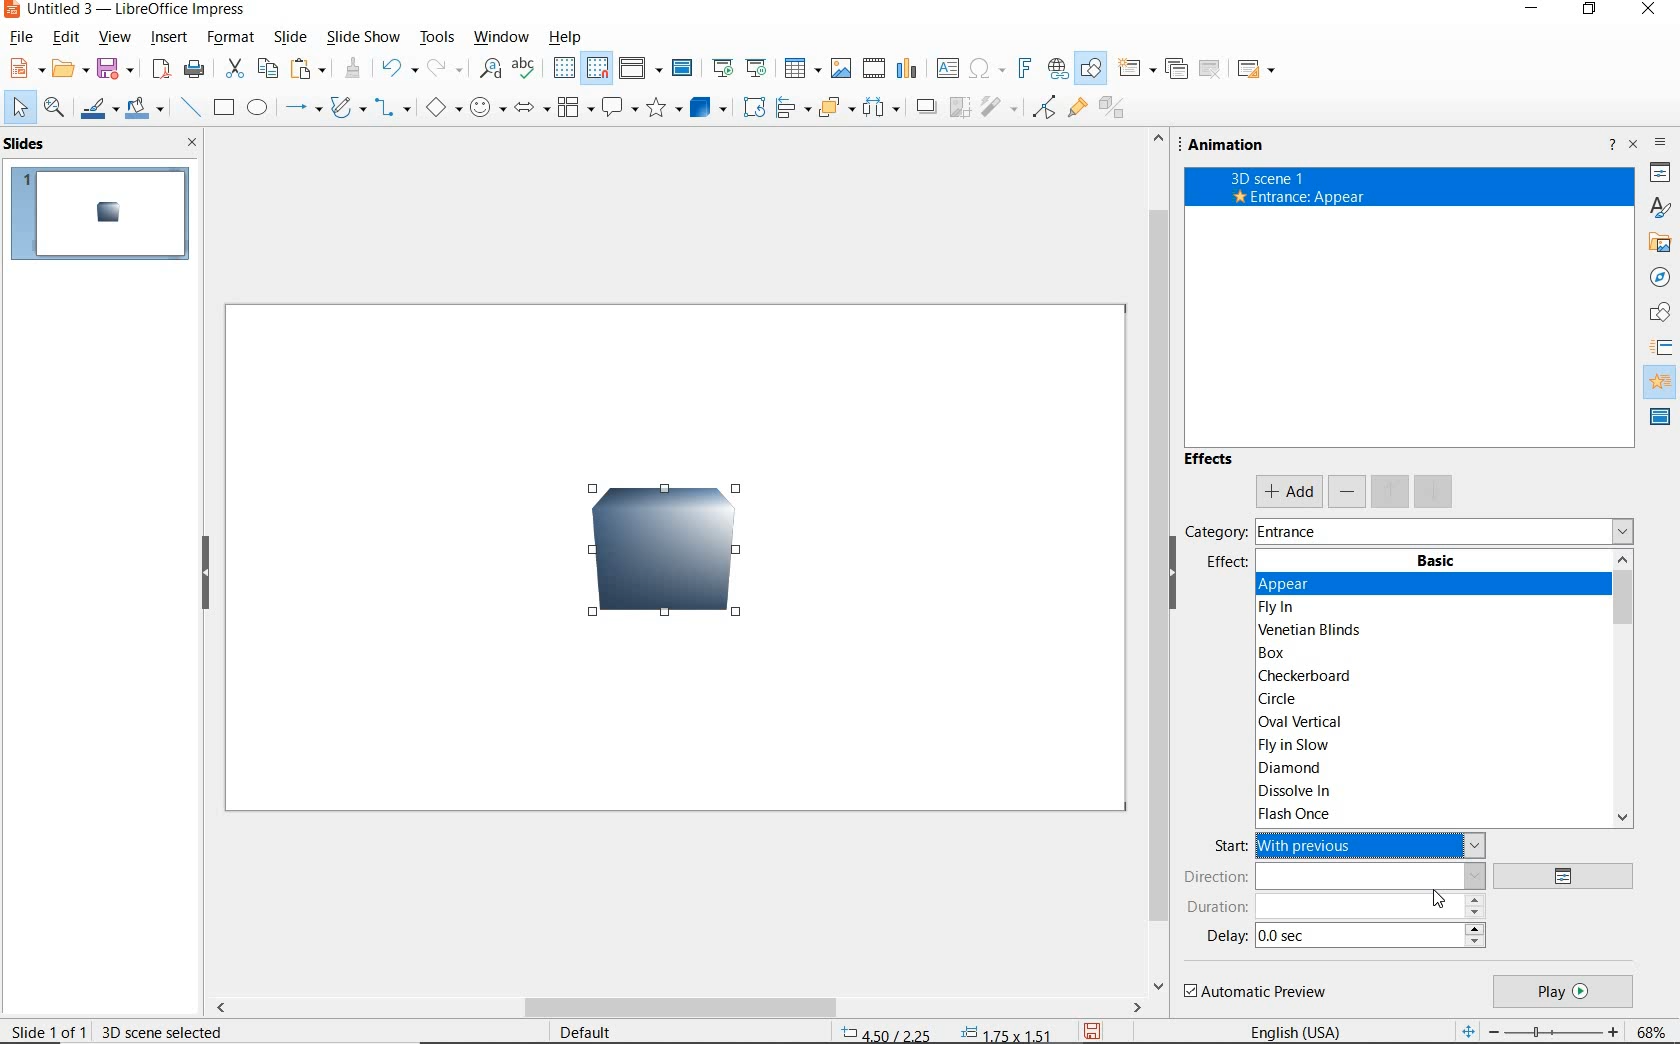  I want to click on insert image, so click(844, 69).